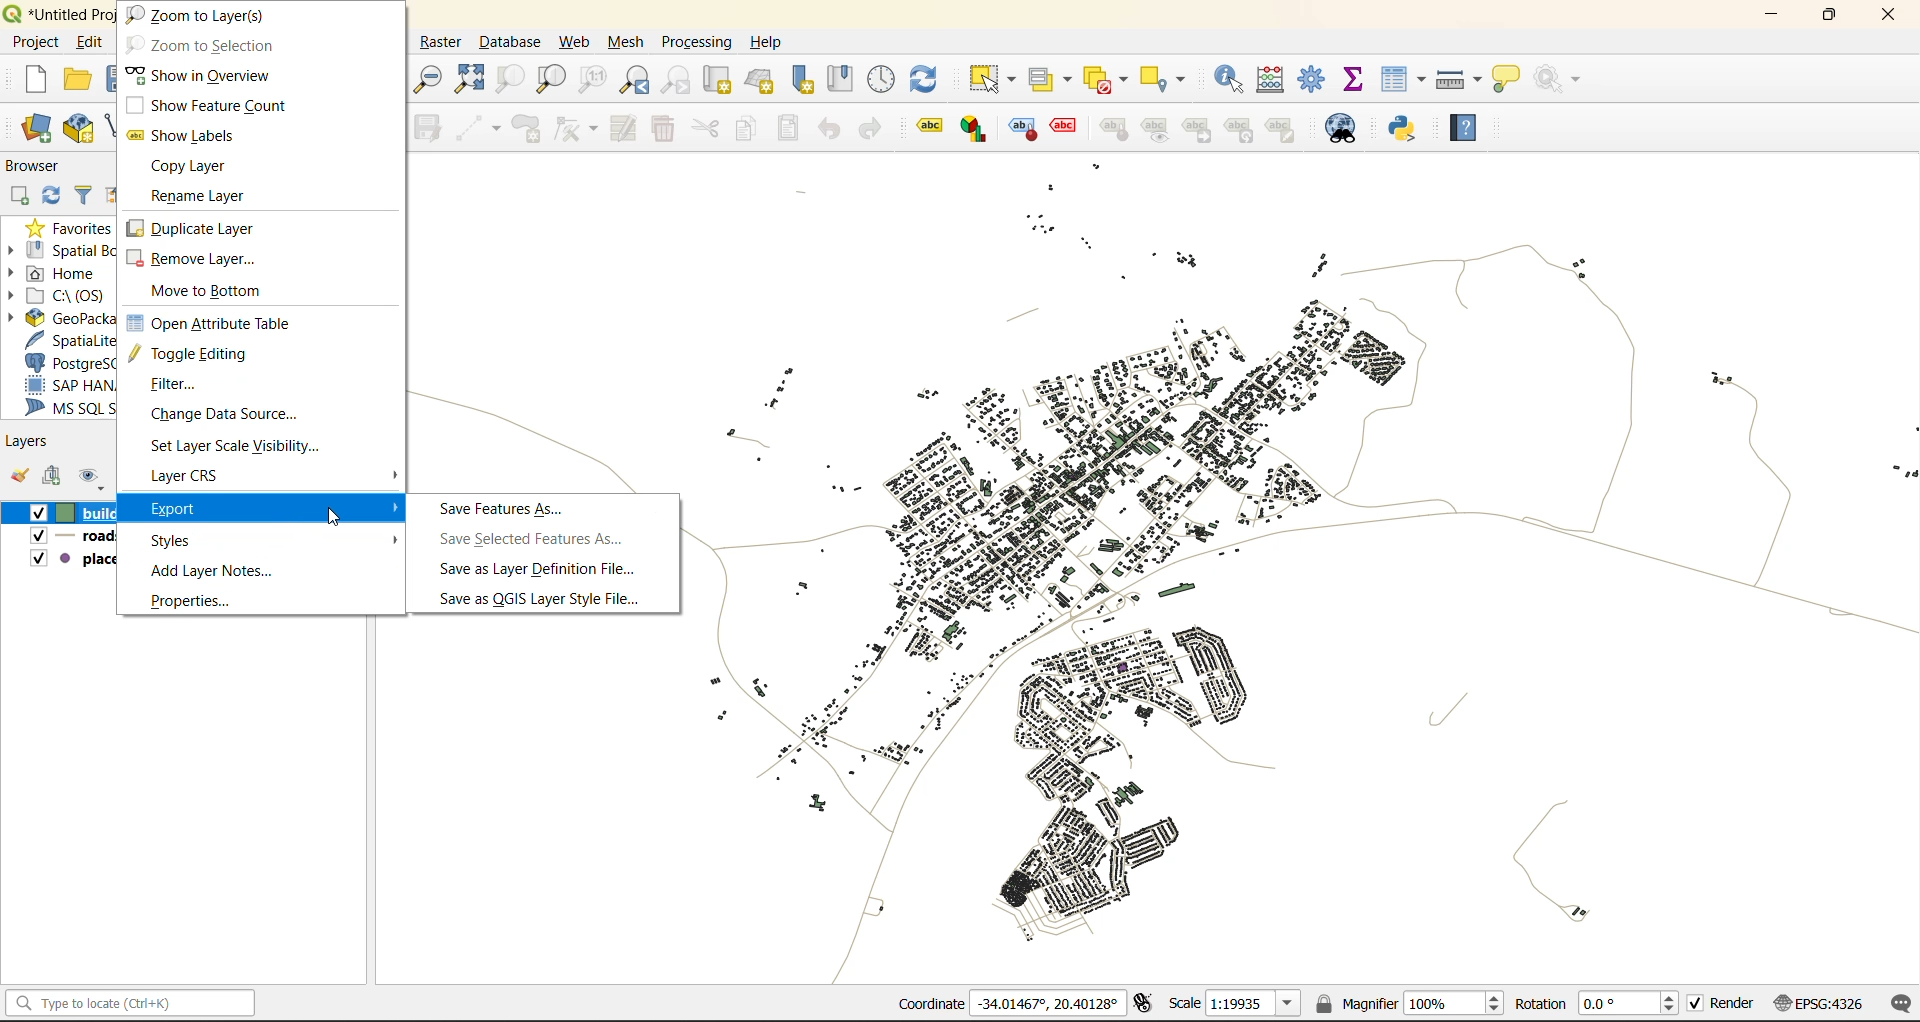  Describe the element at coordinates (682, 79) in the screenshot. I see `zoom next` at that location.